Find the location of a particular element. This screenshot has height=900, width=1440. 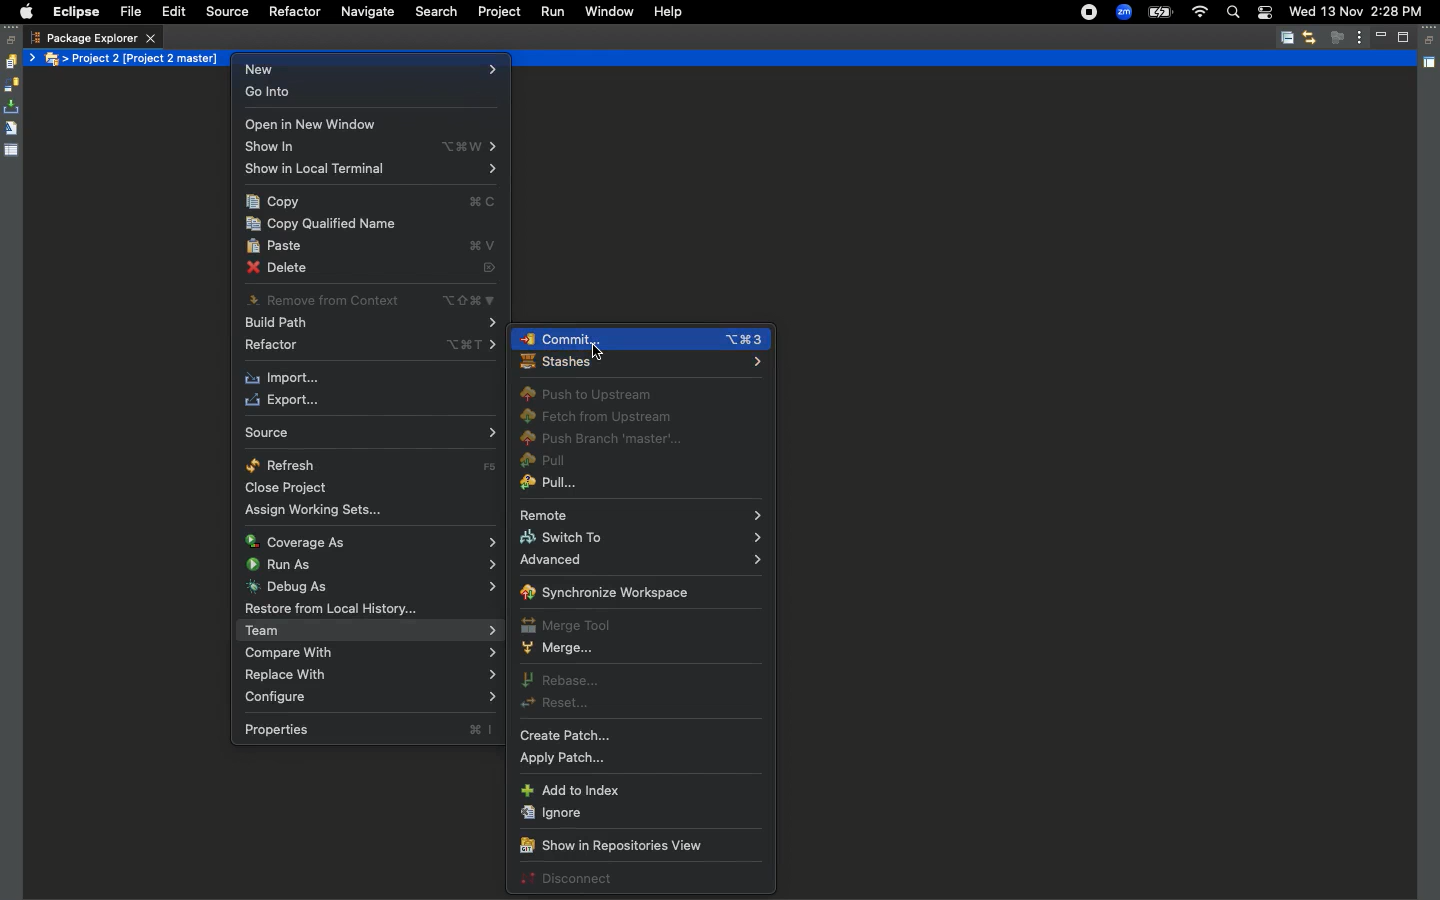

Show in local terminal is located at coordinates (377, 173).